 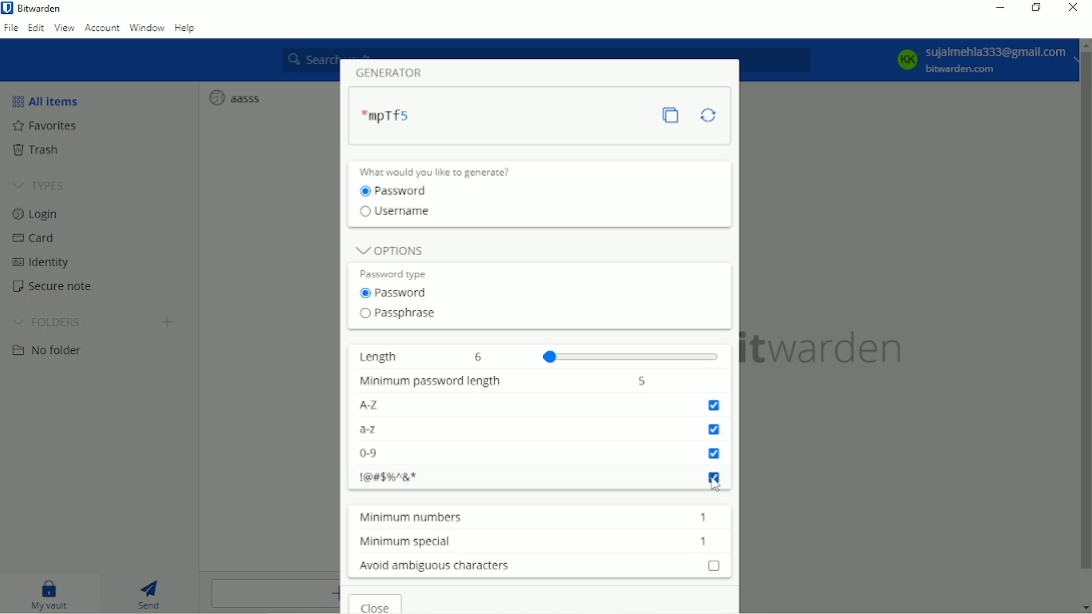 I want to click on Window, so click(x=147, y=28).